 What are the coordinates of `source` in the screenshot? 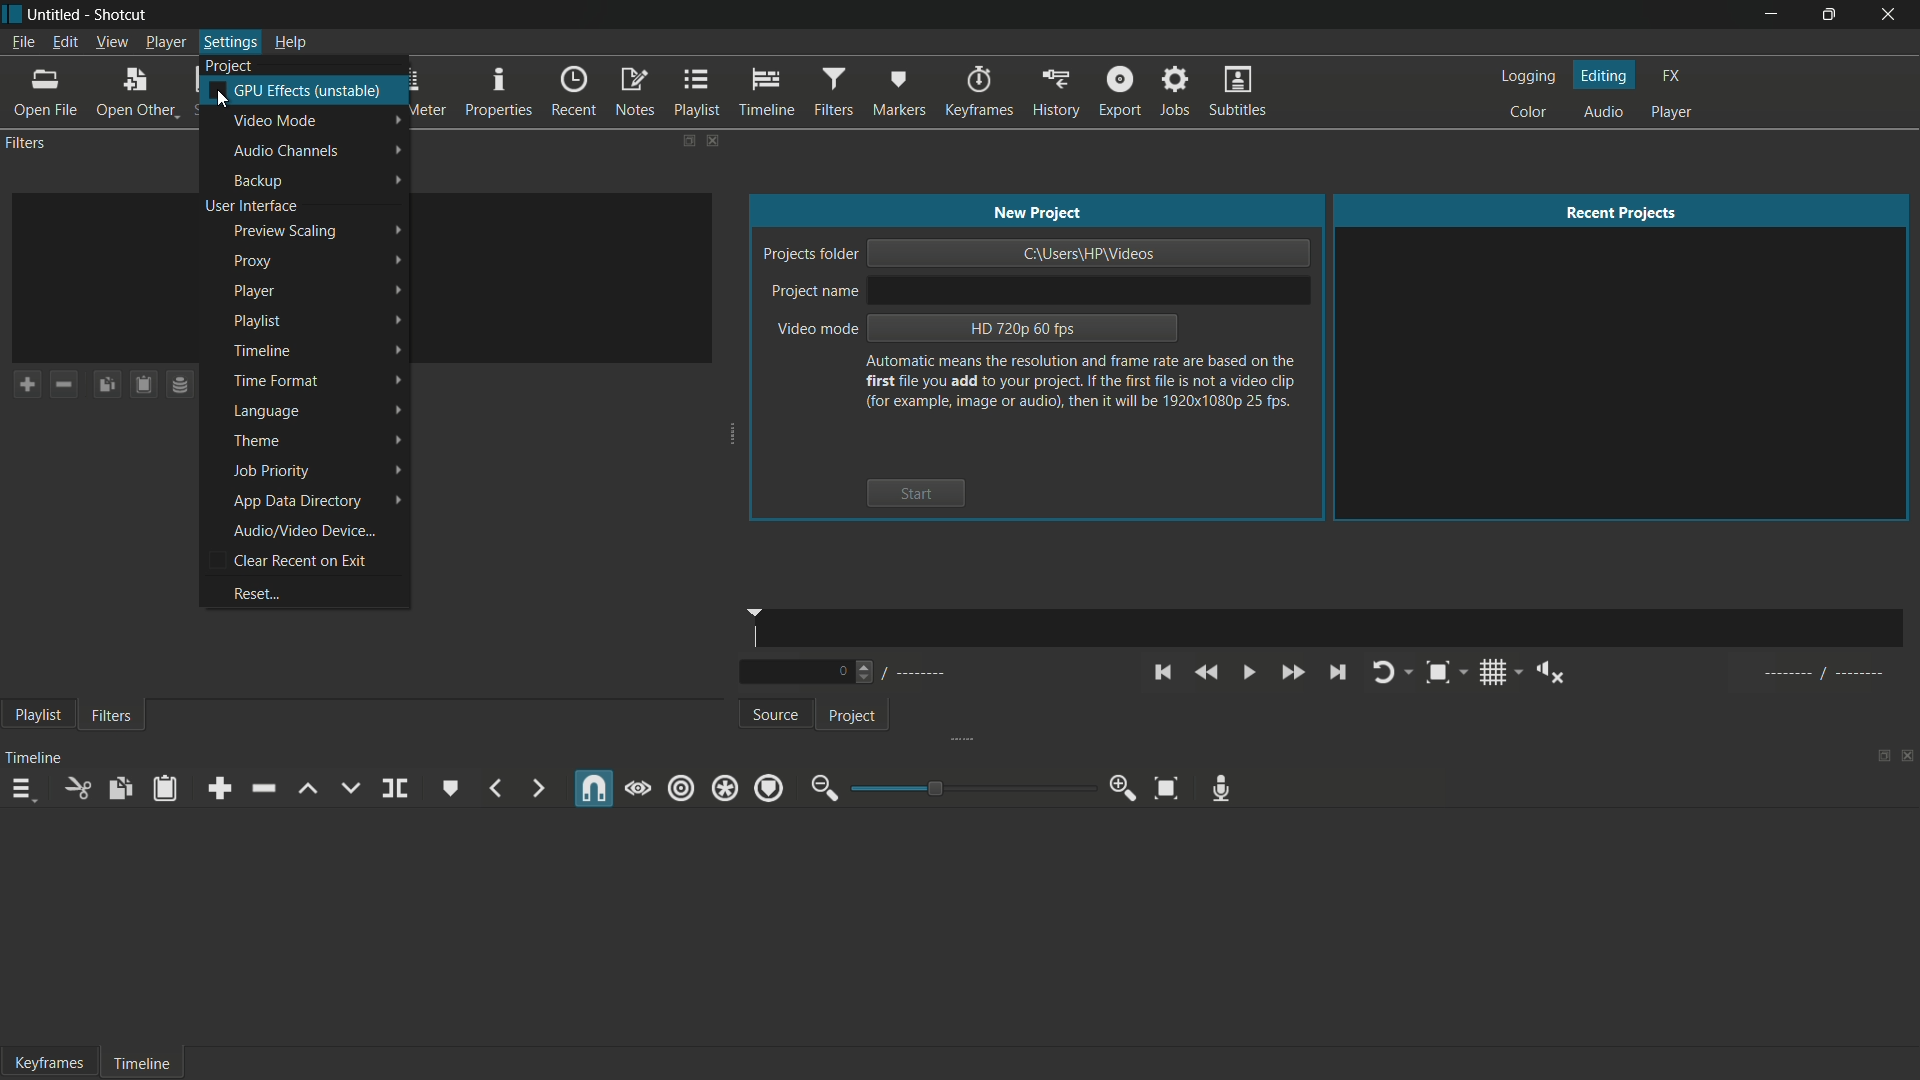 It's located at (779, 716).